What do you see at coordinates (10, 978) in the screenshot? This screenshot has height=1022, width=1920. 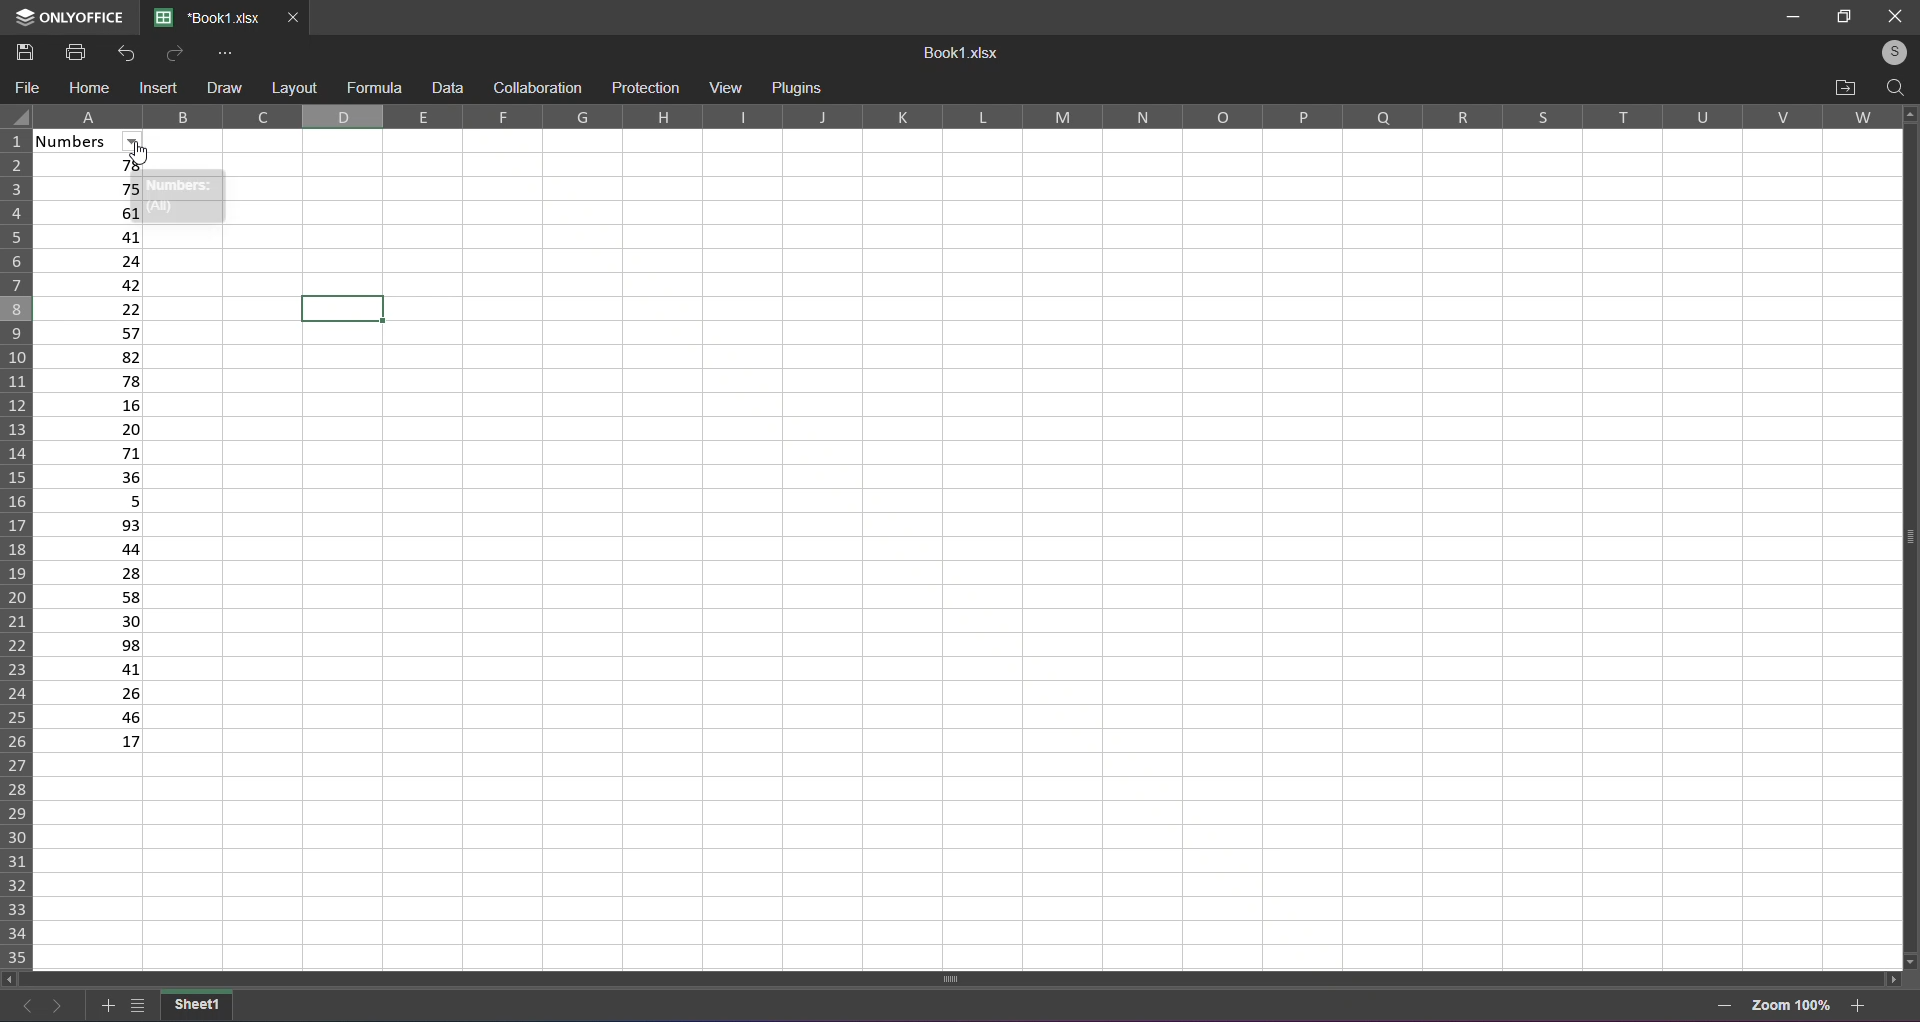 I see `Move left` at bounding box center [10, 978].